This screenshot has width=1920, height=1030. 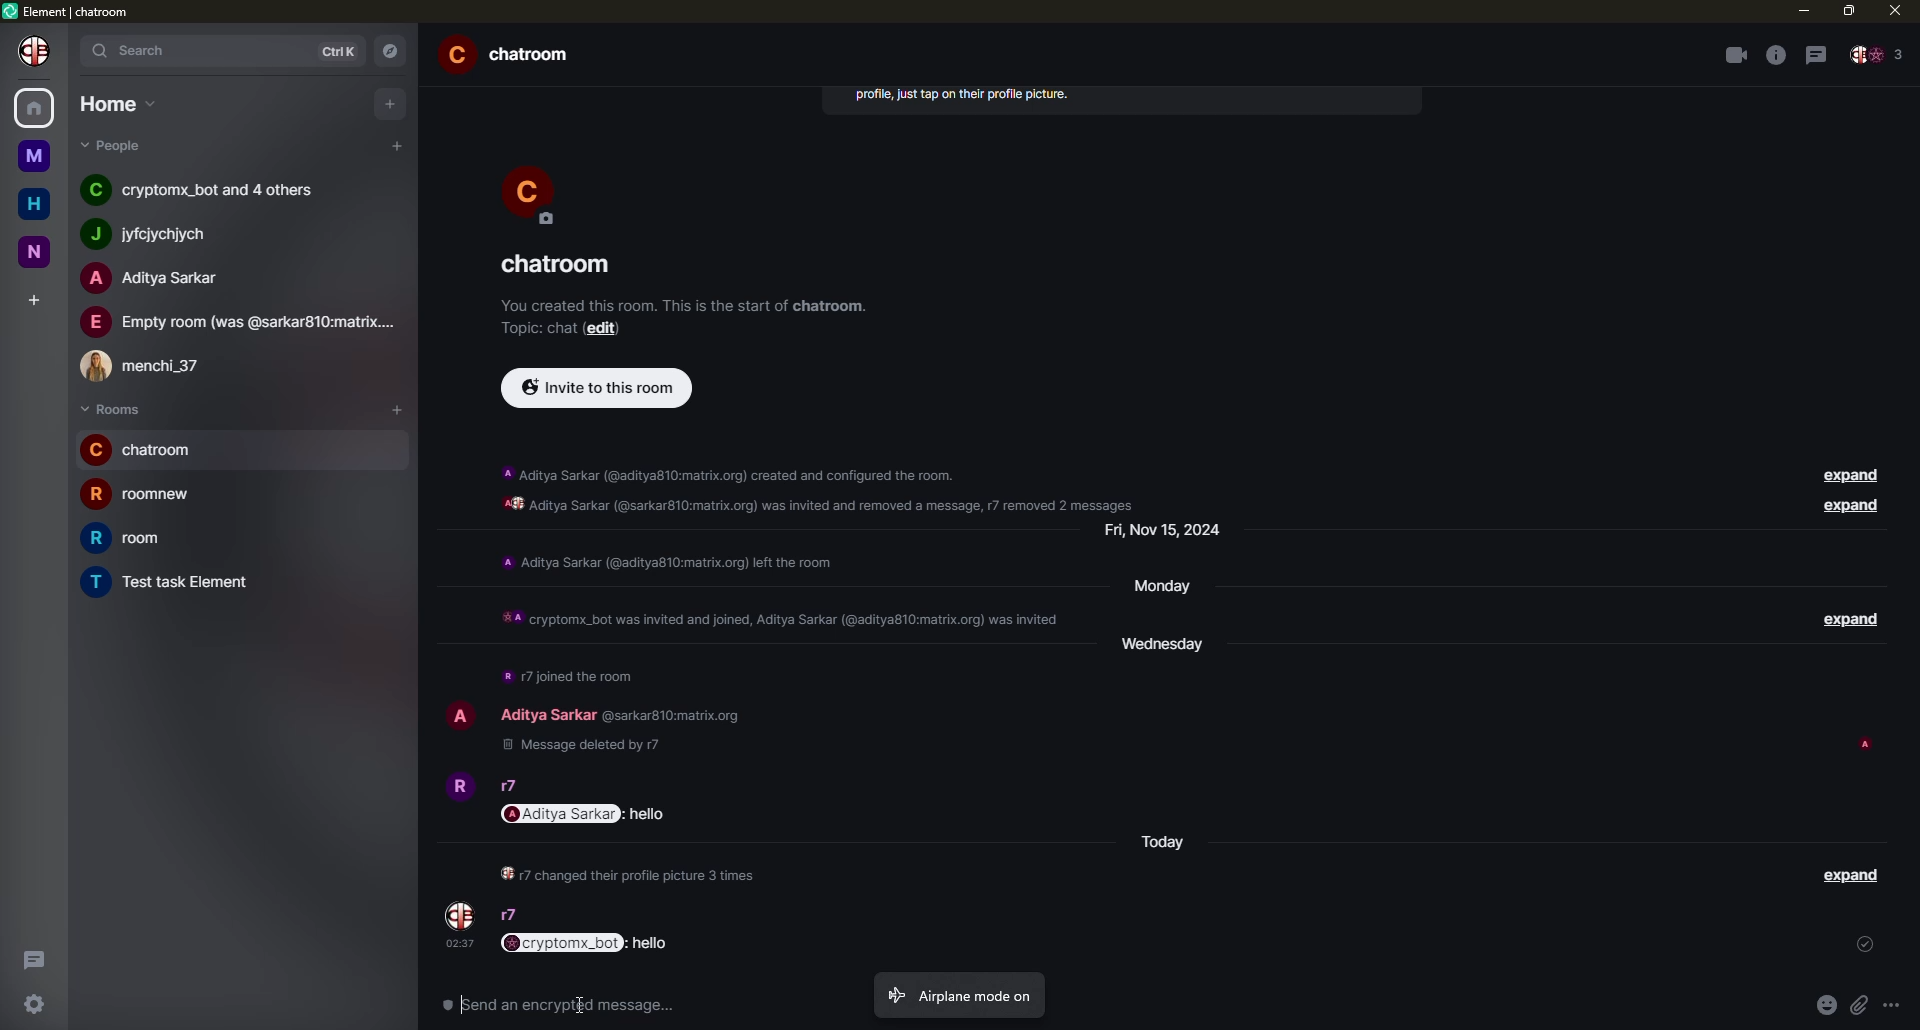 I want to click on people, so click(x=153, y=367).